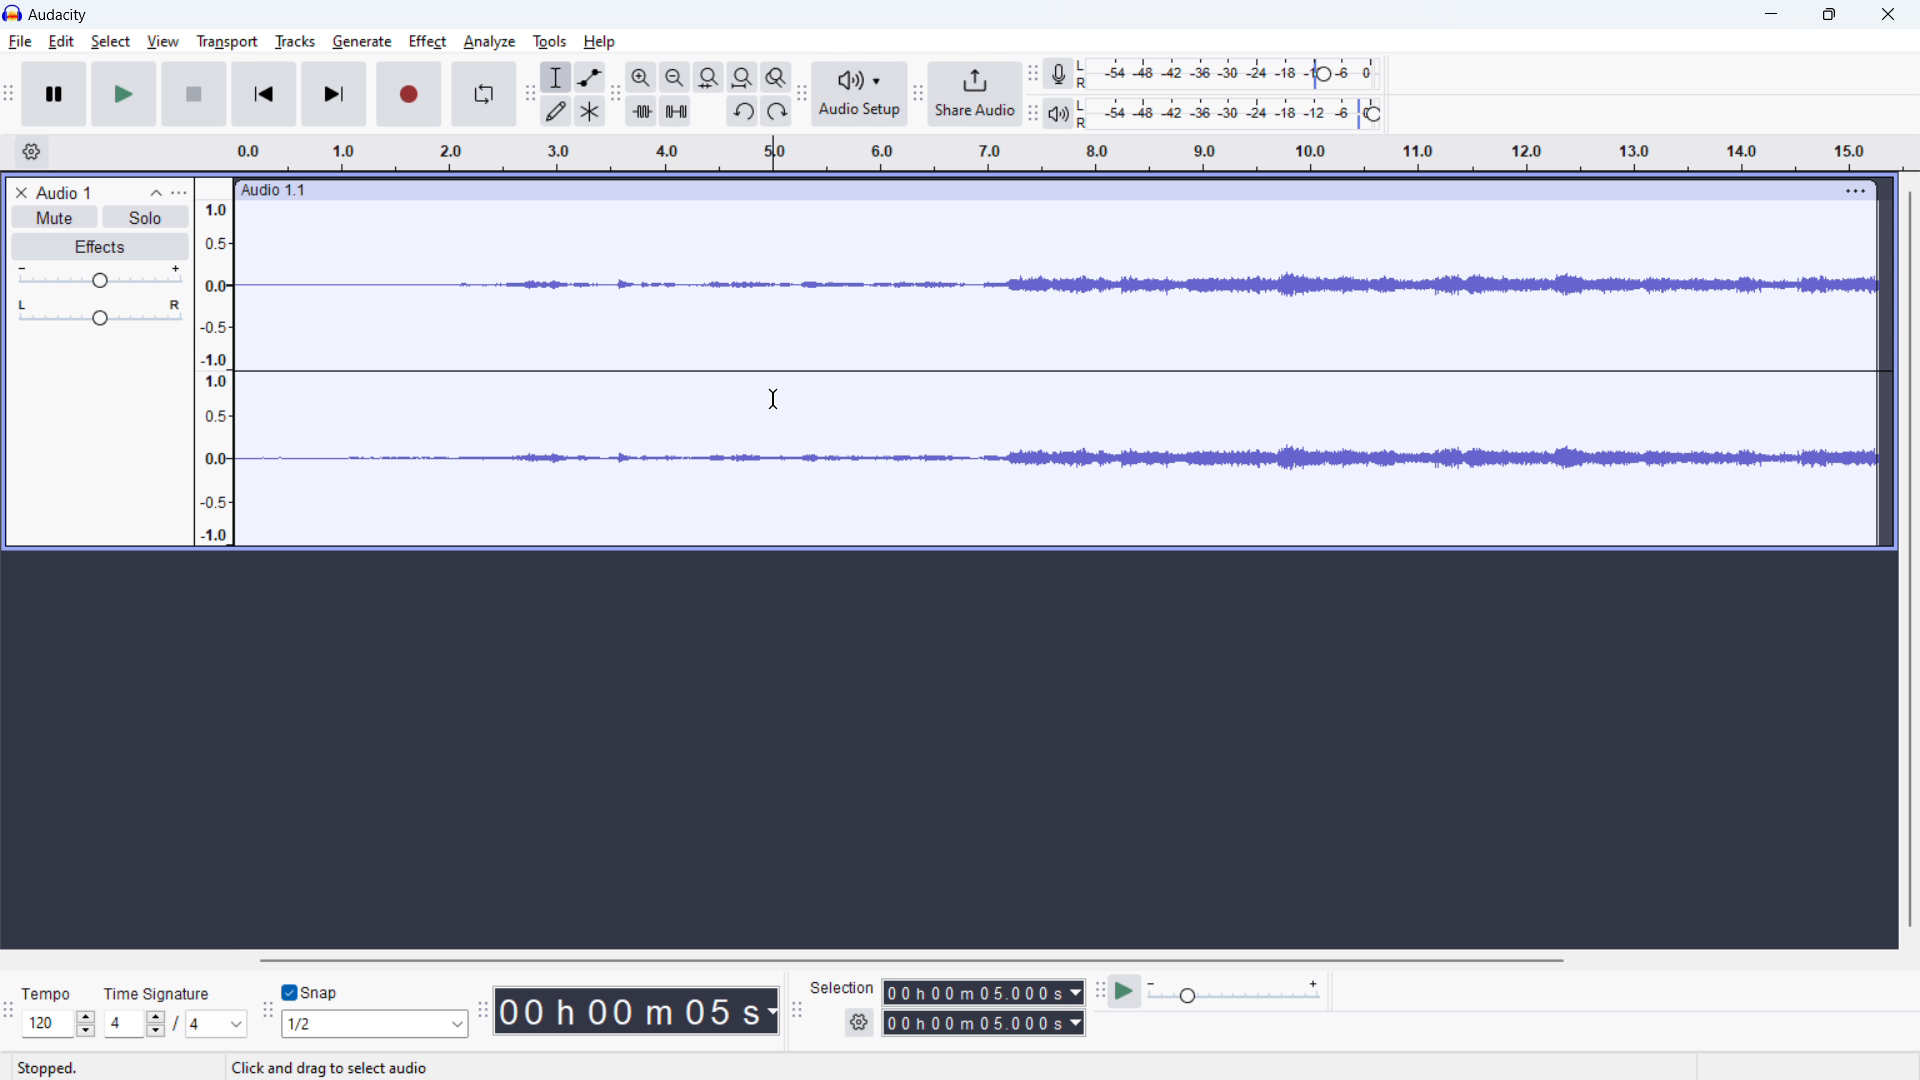 Image resolution: width=1920 pixels, height=1080 pixels. Describe the element at coordinates (970, 93) in the screenshot. I see `share audio` at that location.